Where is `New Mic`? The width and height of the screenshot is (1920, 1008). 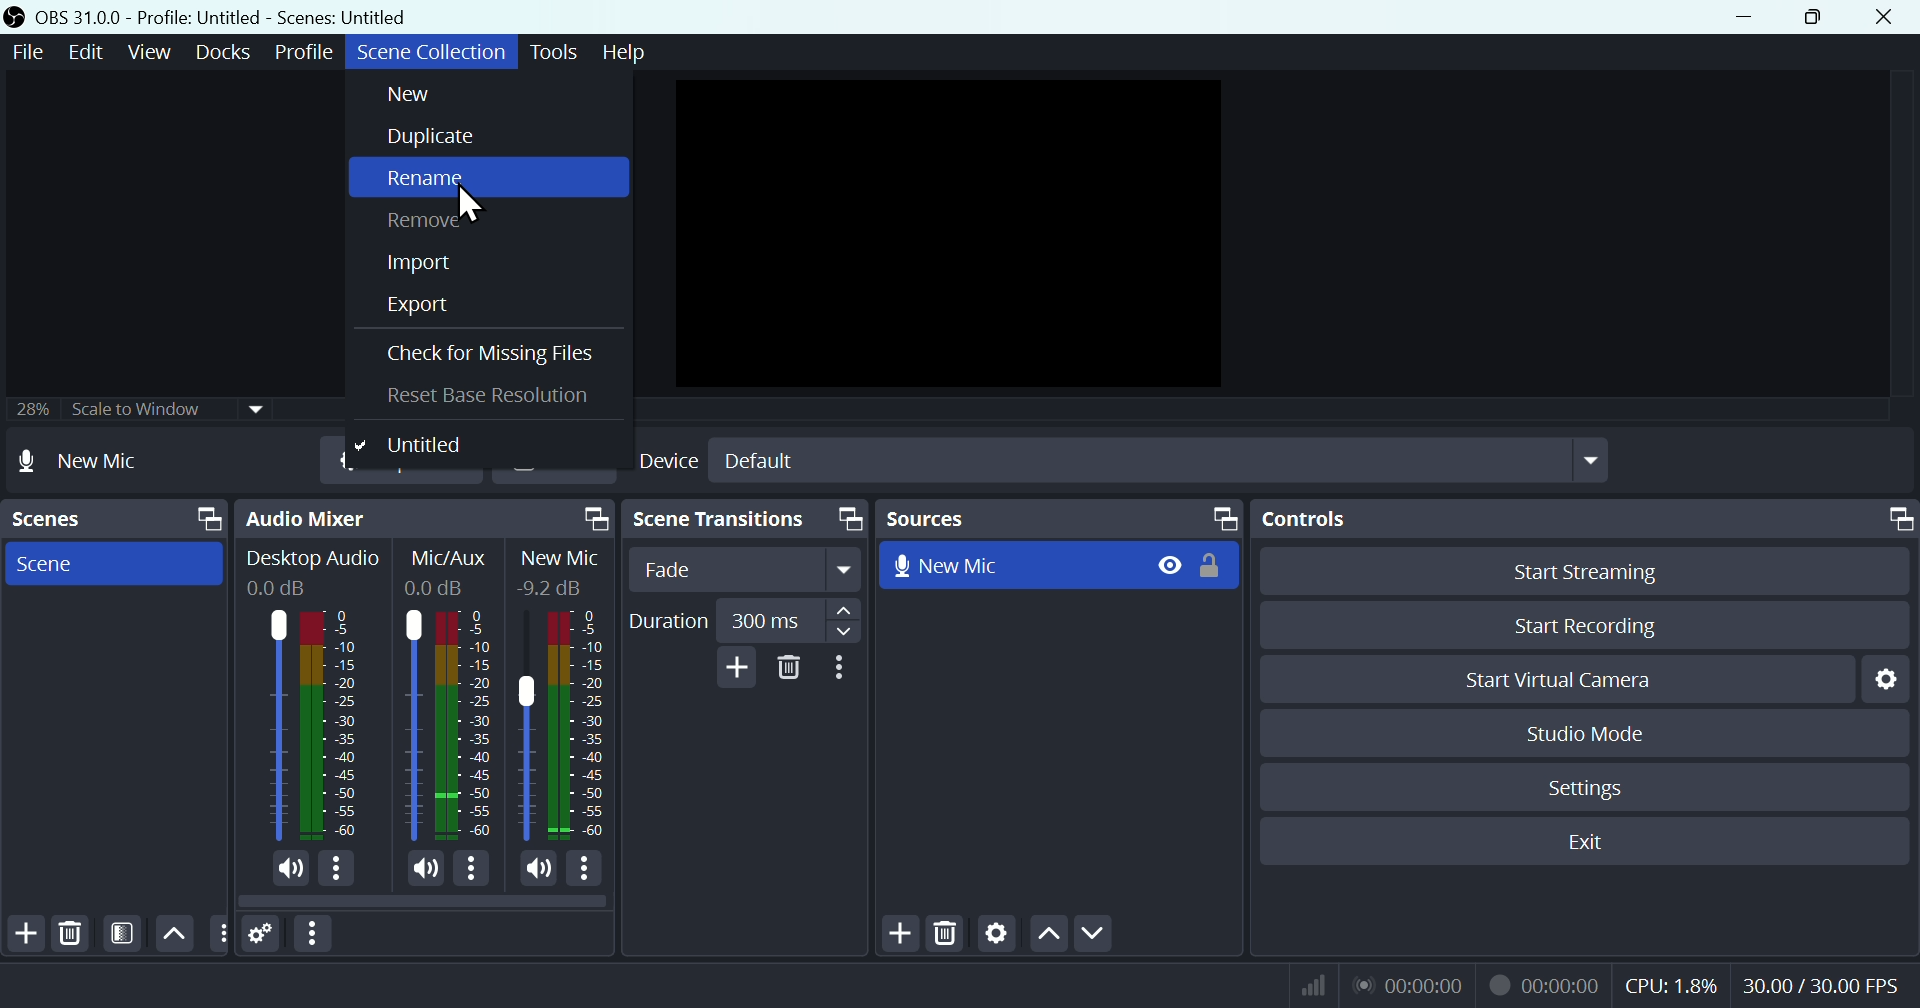 New Mic is located at coordinates (562, 558).